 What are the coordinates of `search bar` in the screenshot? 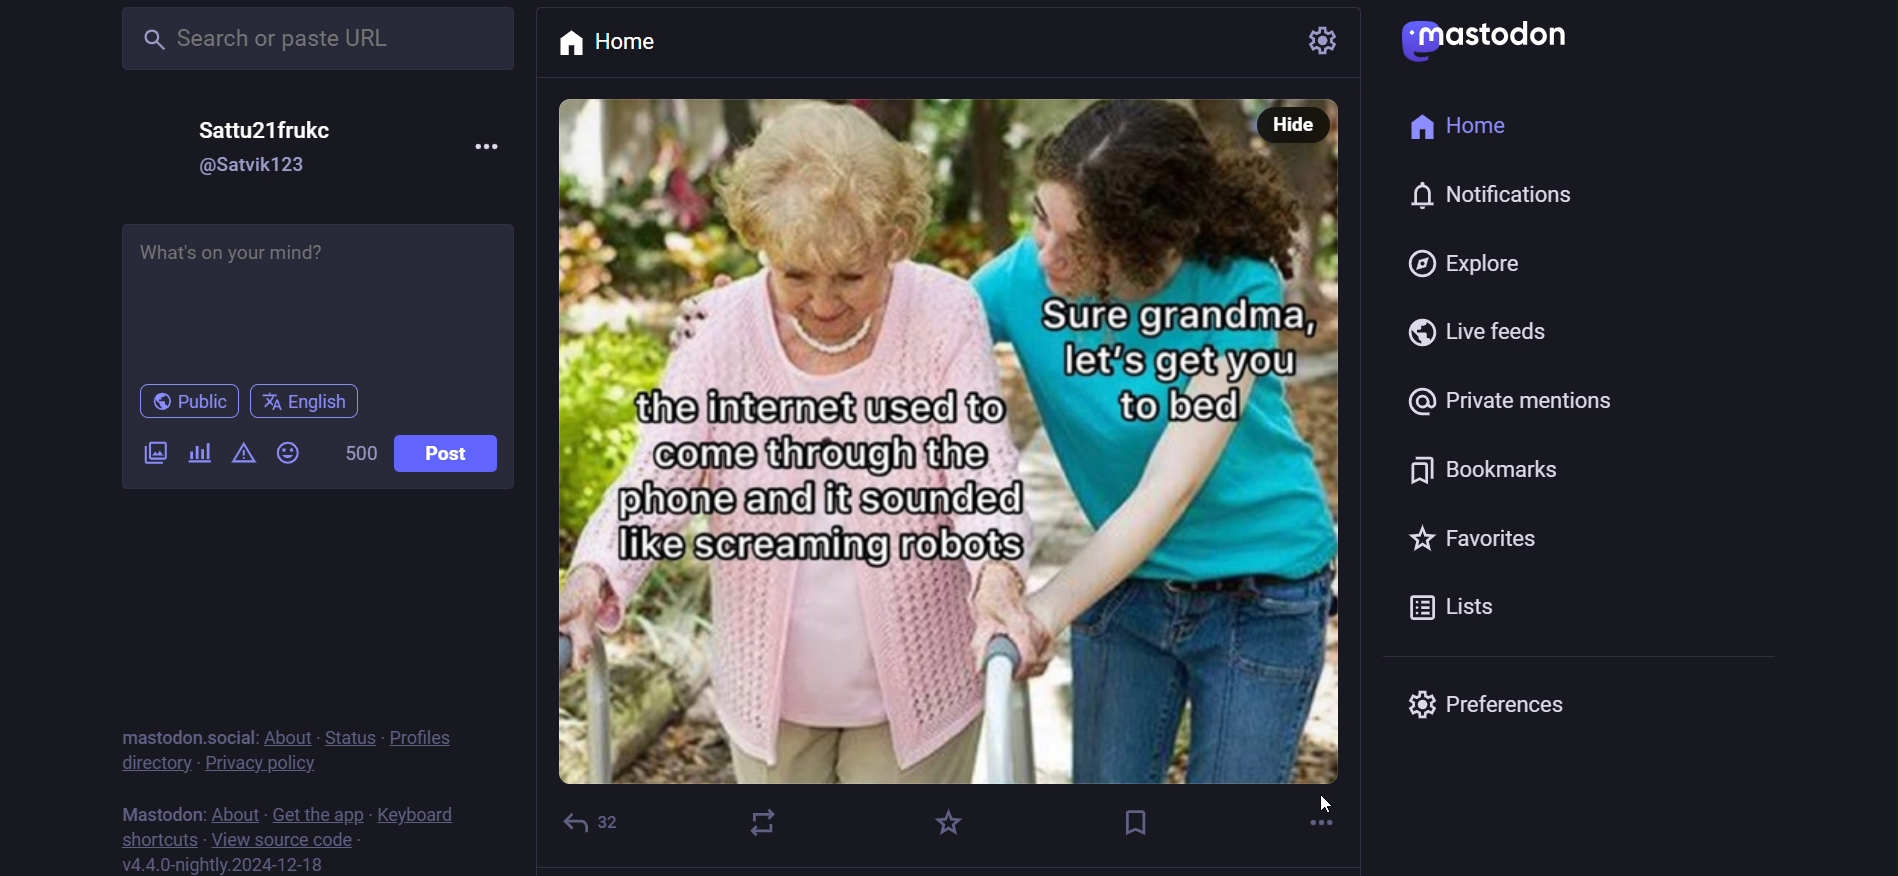 It's located at (312, 40).